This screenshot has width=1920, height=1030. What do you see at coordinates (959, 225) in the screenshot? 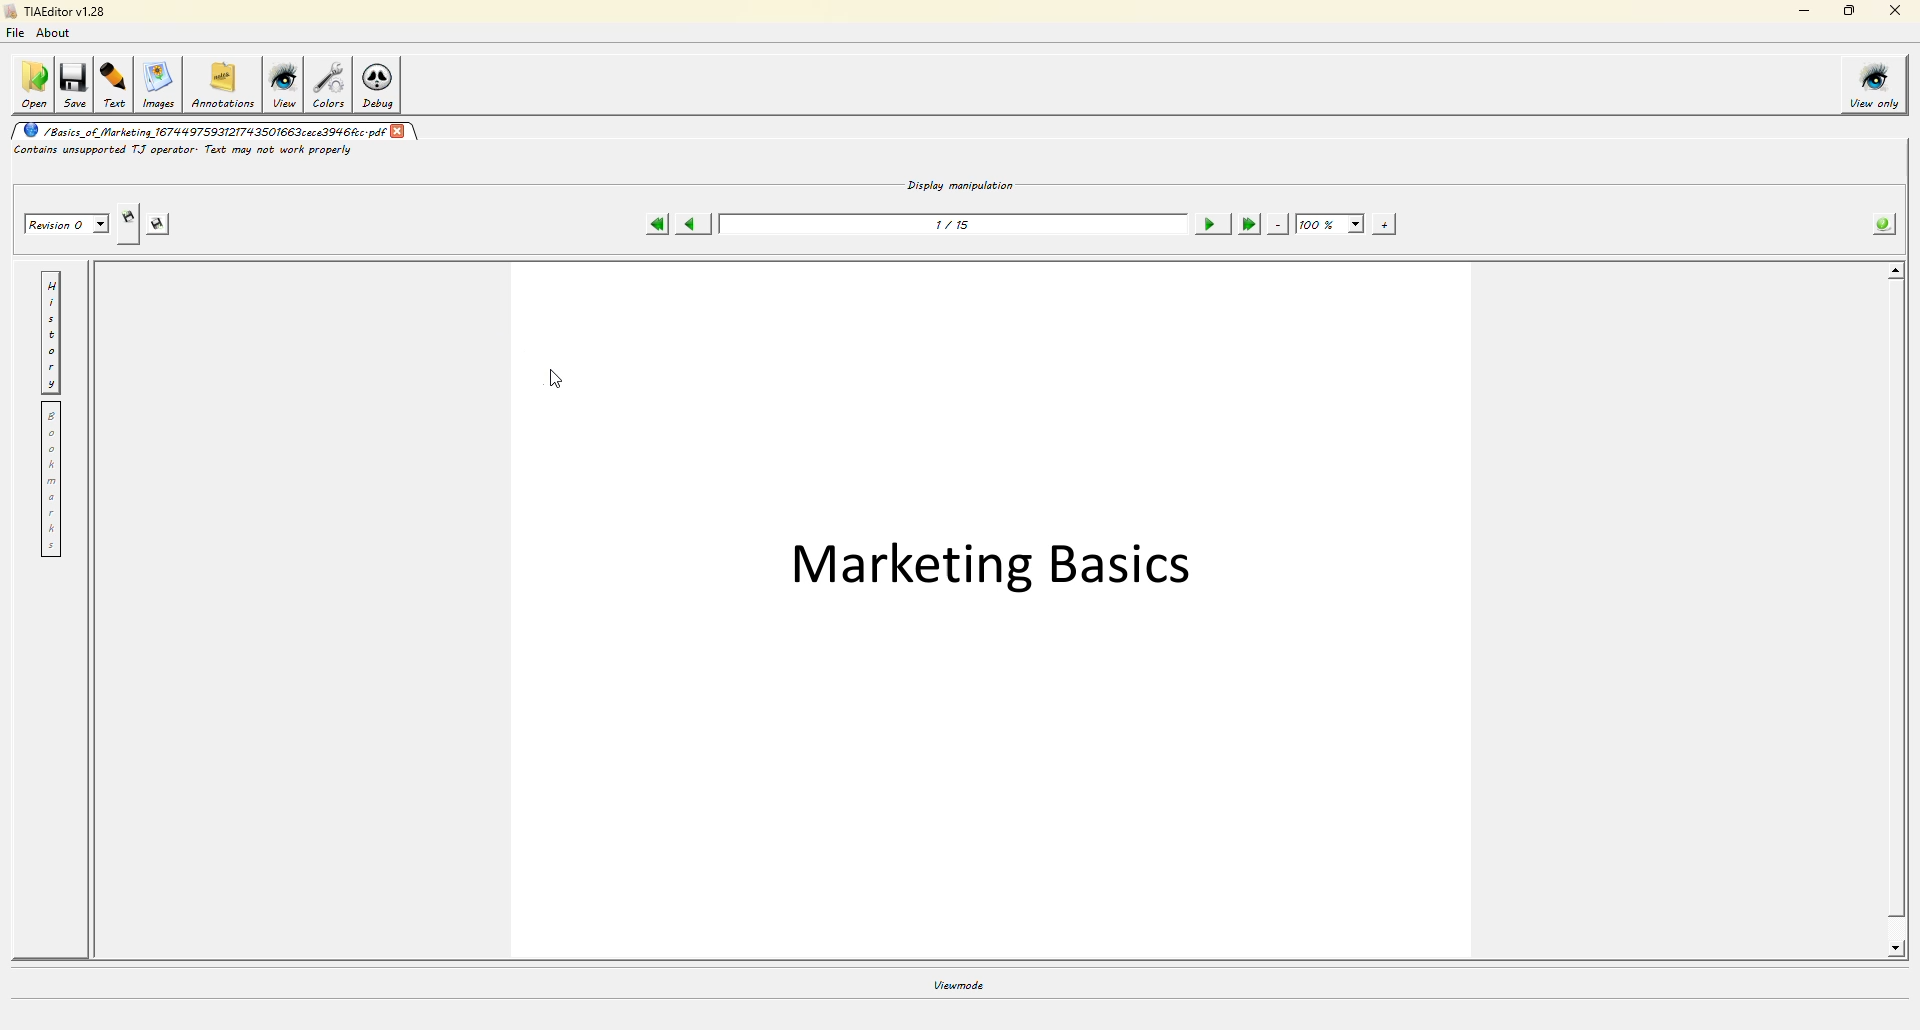
I see `page number` at bounding box center [959, 225].